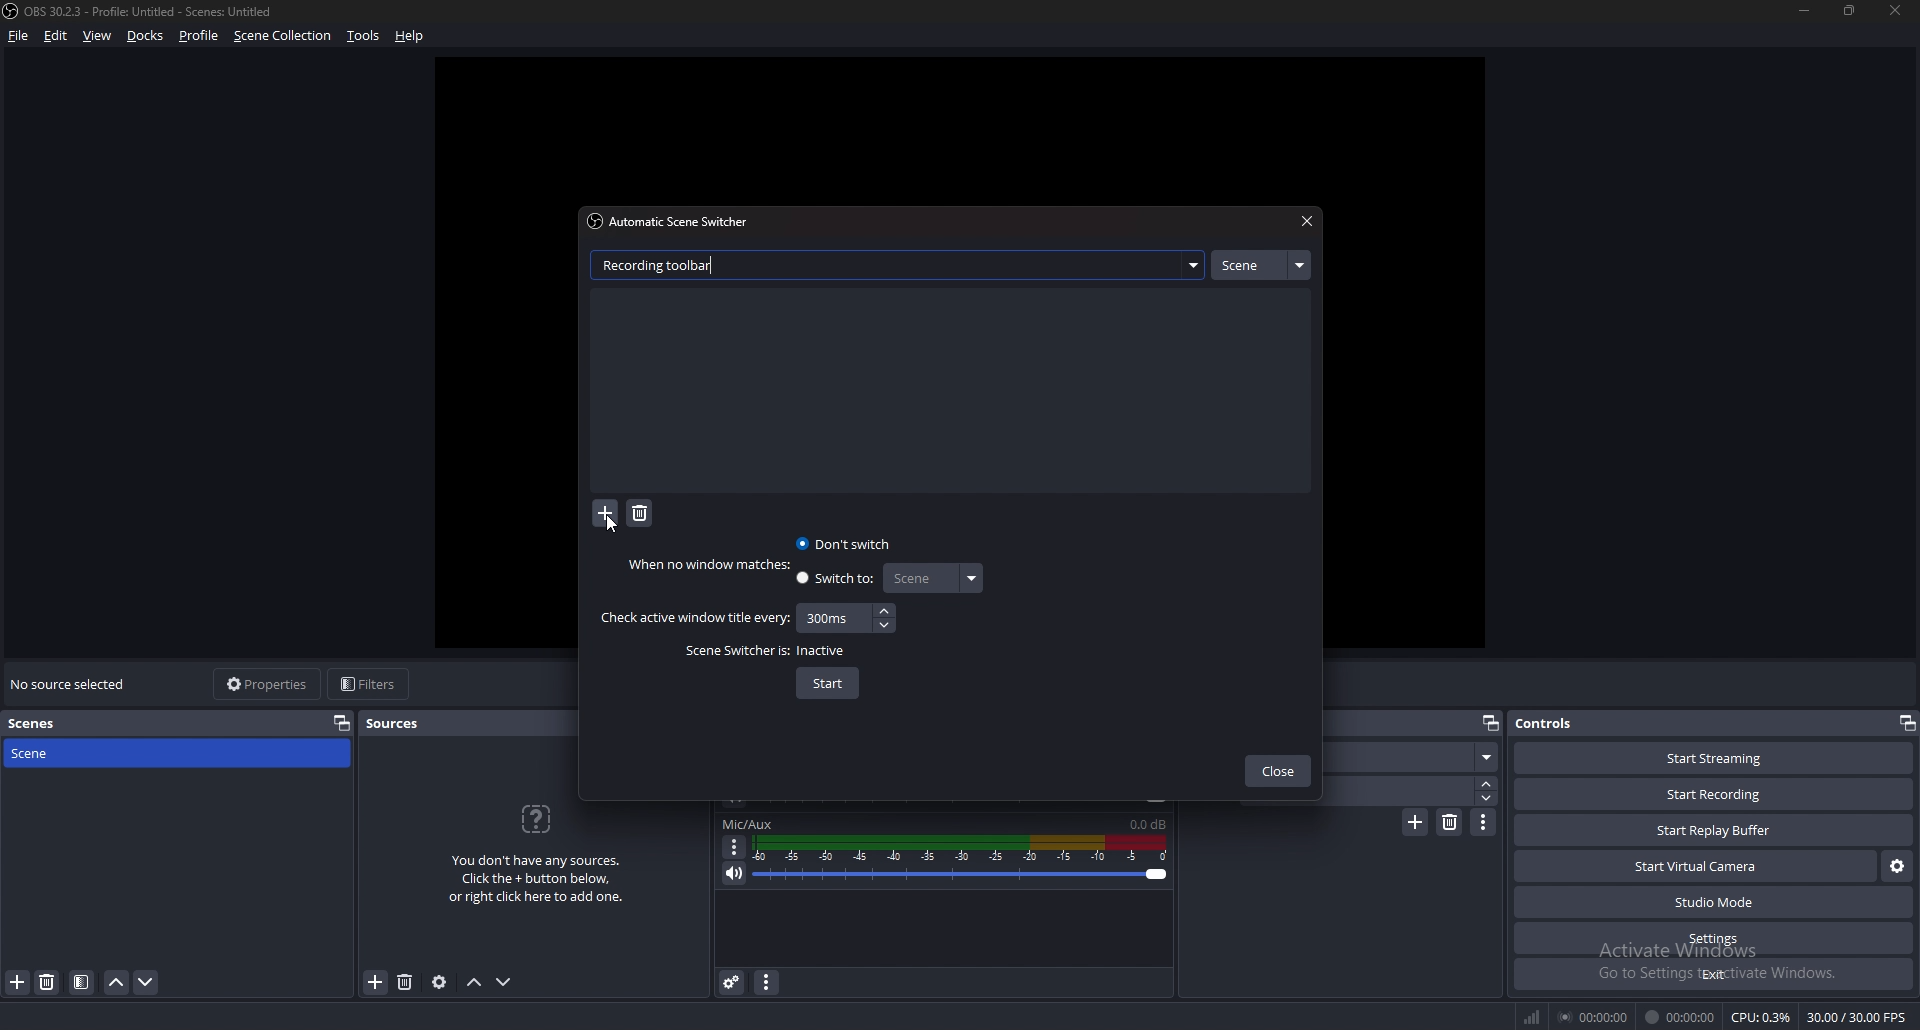 The height and width of the screenshot is (1030, 1920). What do you see at coordinates (663, 264) in the screenshot?
I see `name input` at bounding box center [663, 264].